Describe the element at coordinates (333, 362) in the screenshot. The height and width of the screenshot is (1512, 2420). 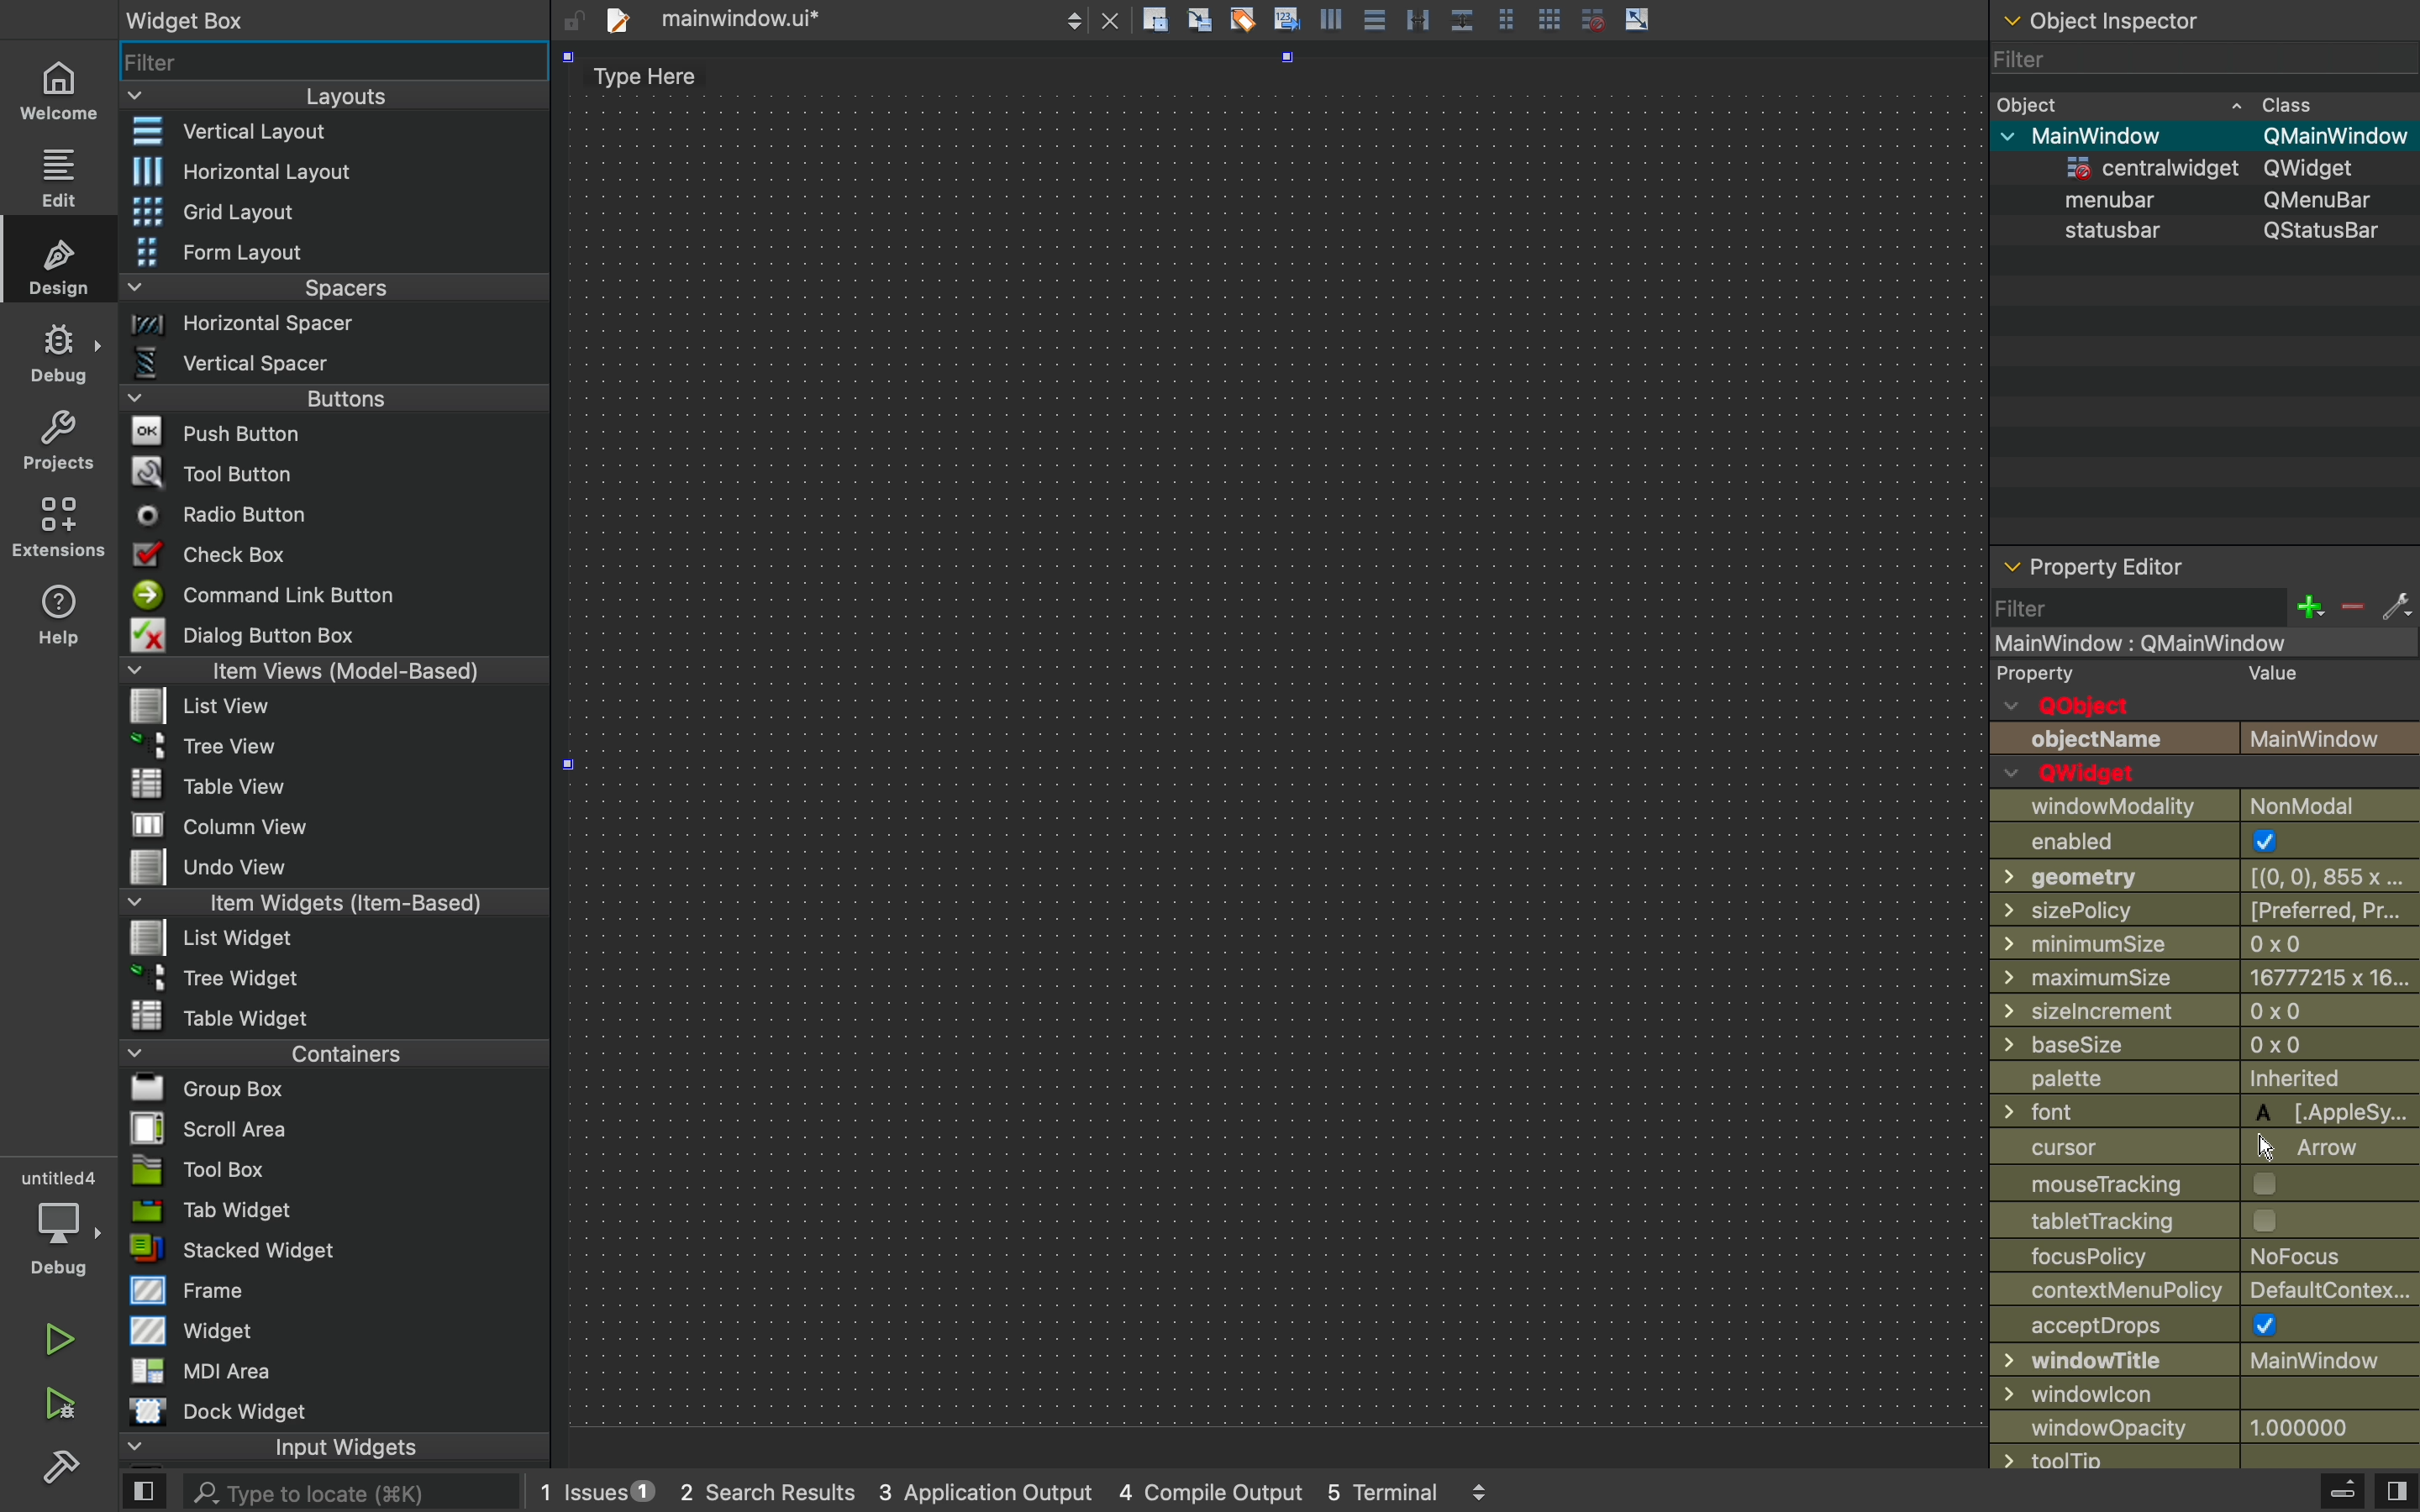
I see `vertical spacer` at that location.